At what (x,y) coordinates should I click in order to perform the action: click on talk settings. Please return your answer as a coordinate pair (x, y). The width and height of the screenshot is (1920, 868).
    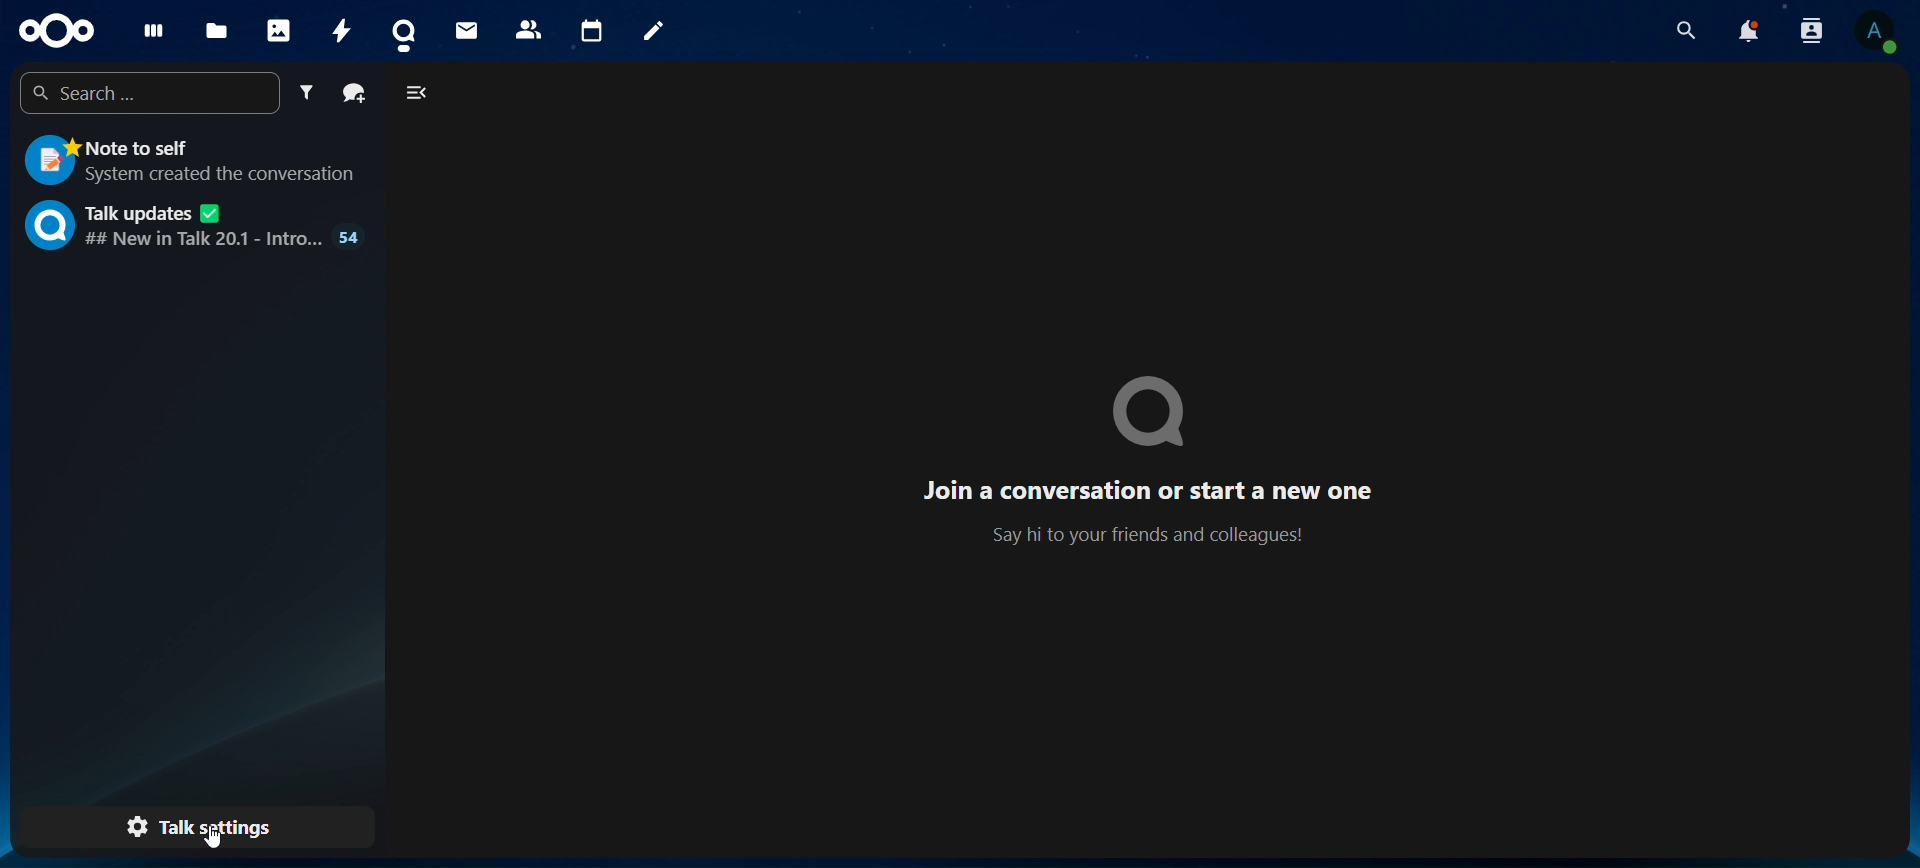
    Looking at the image, I should click on (199, 823).